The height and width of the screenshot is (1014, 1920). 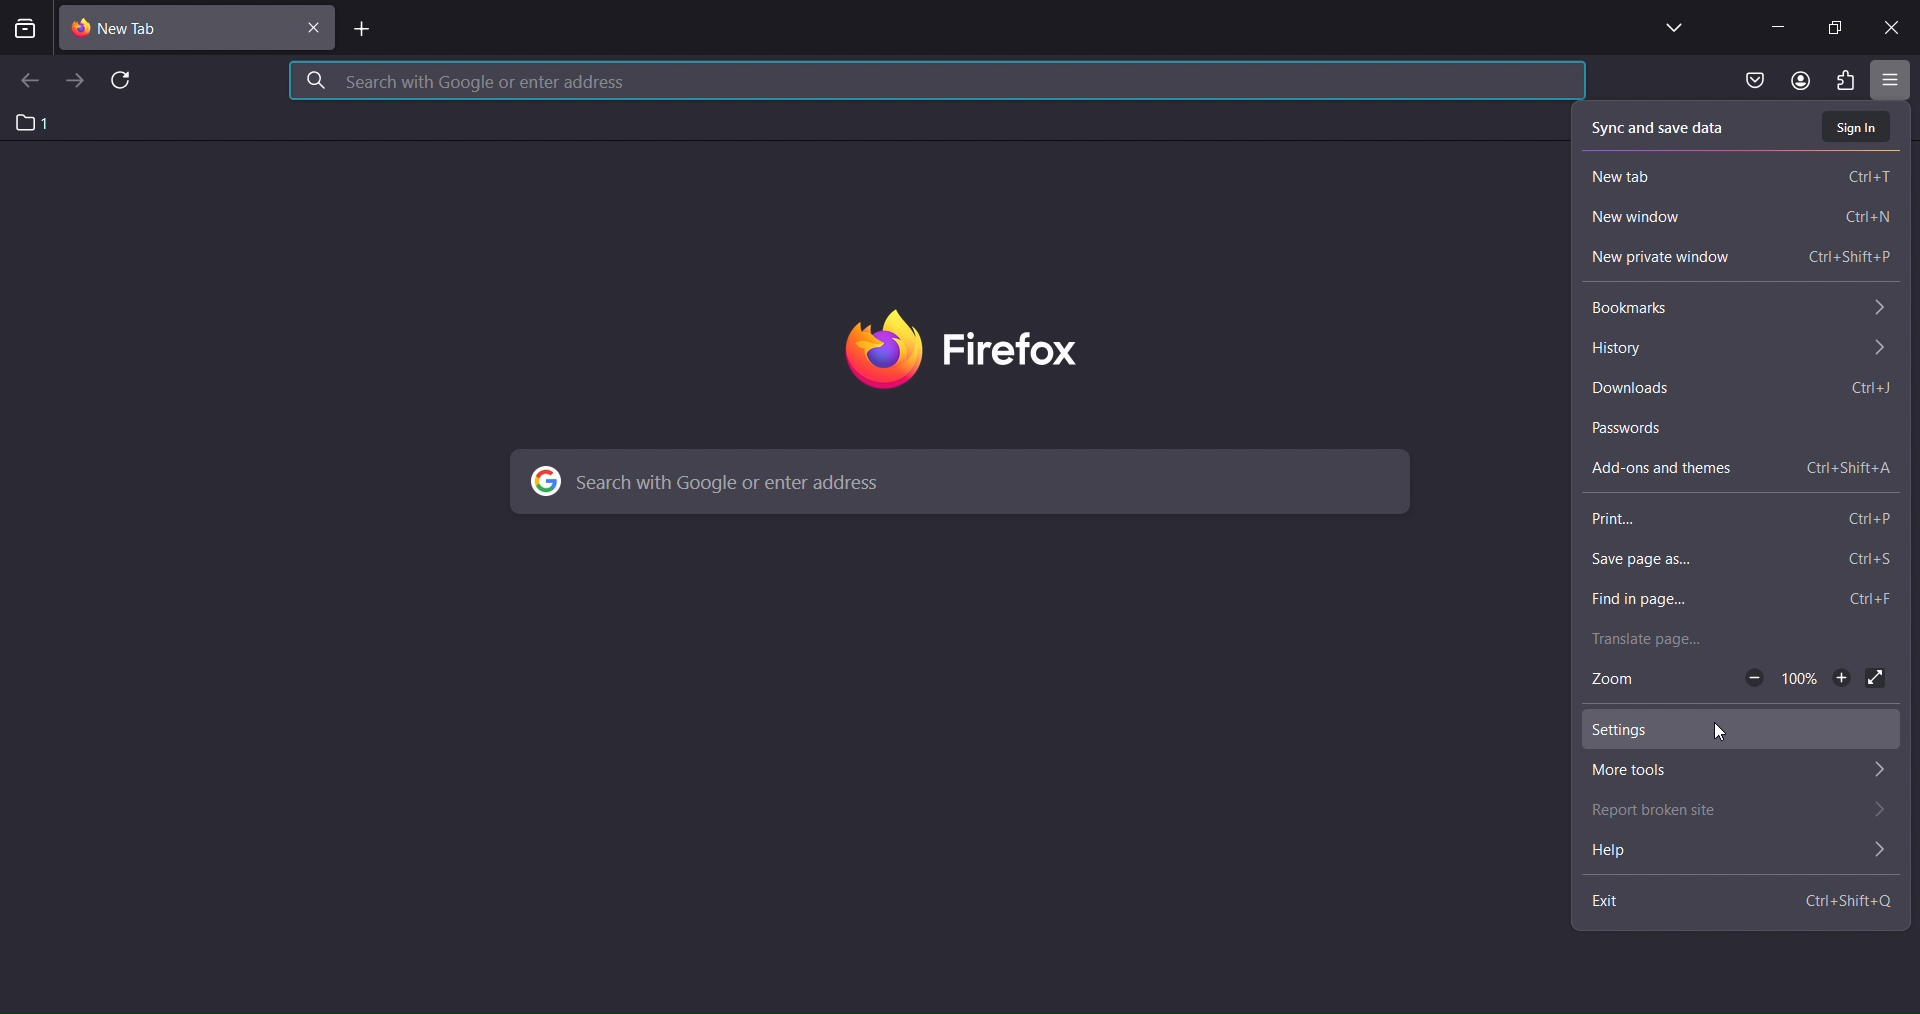 I want to click on restore down, so click(x=1837, y=28).